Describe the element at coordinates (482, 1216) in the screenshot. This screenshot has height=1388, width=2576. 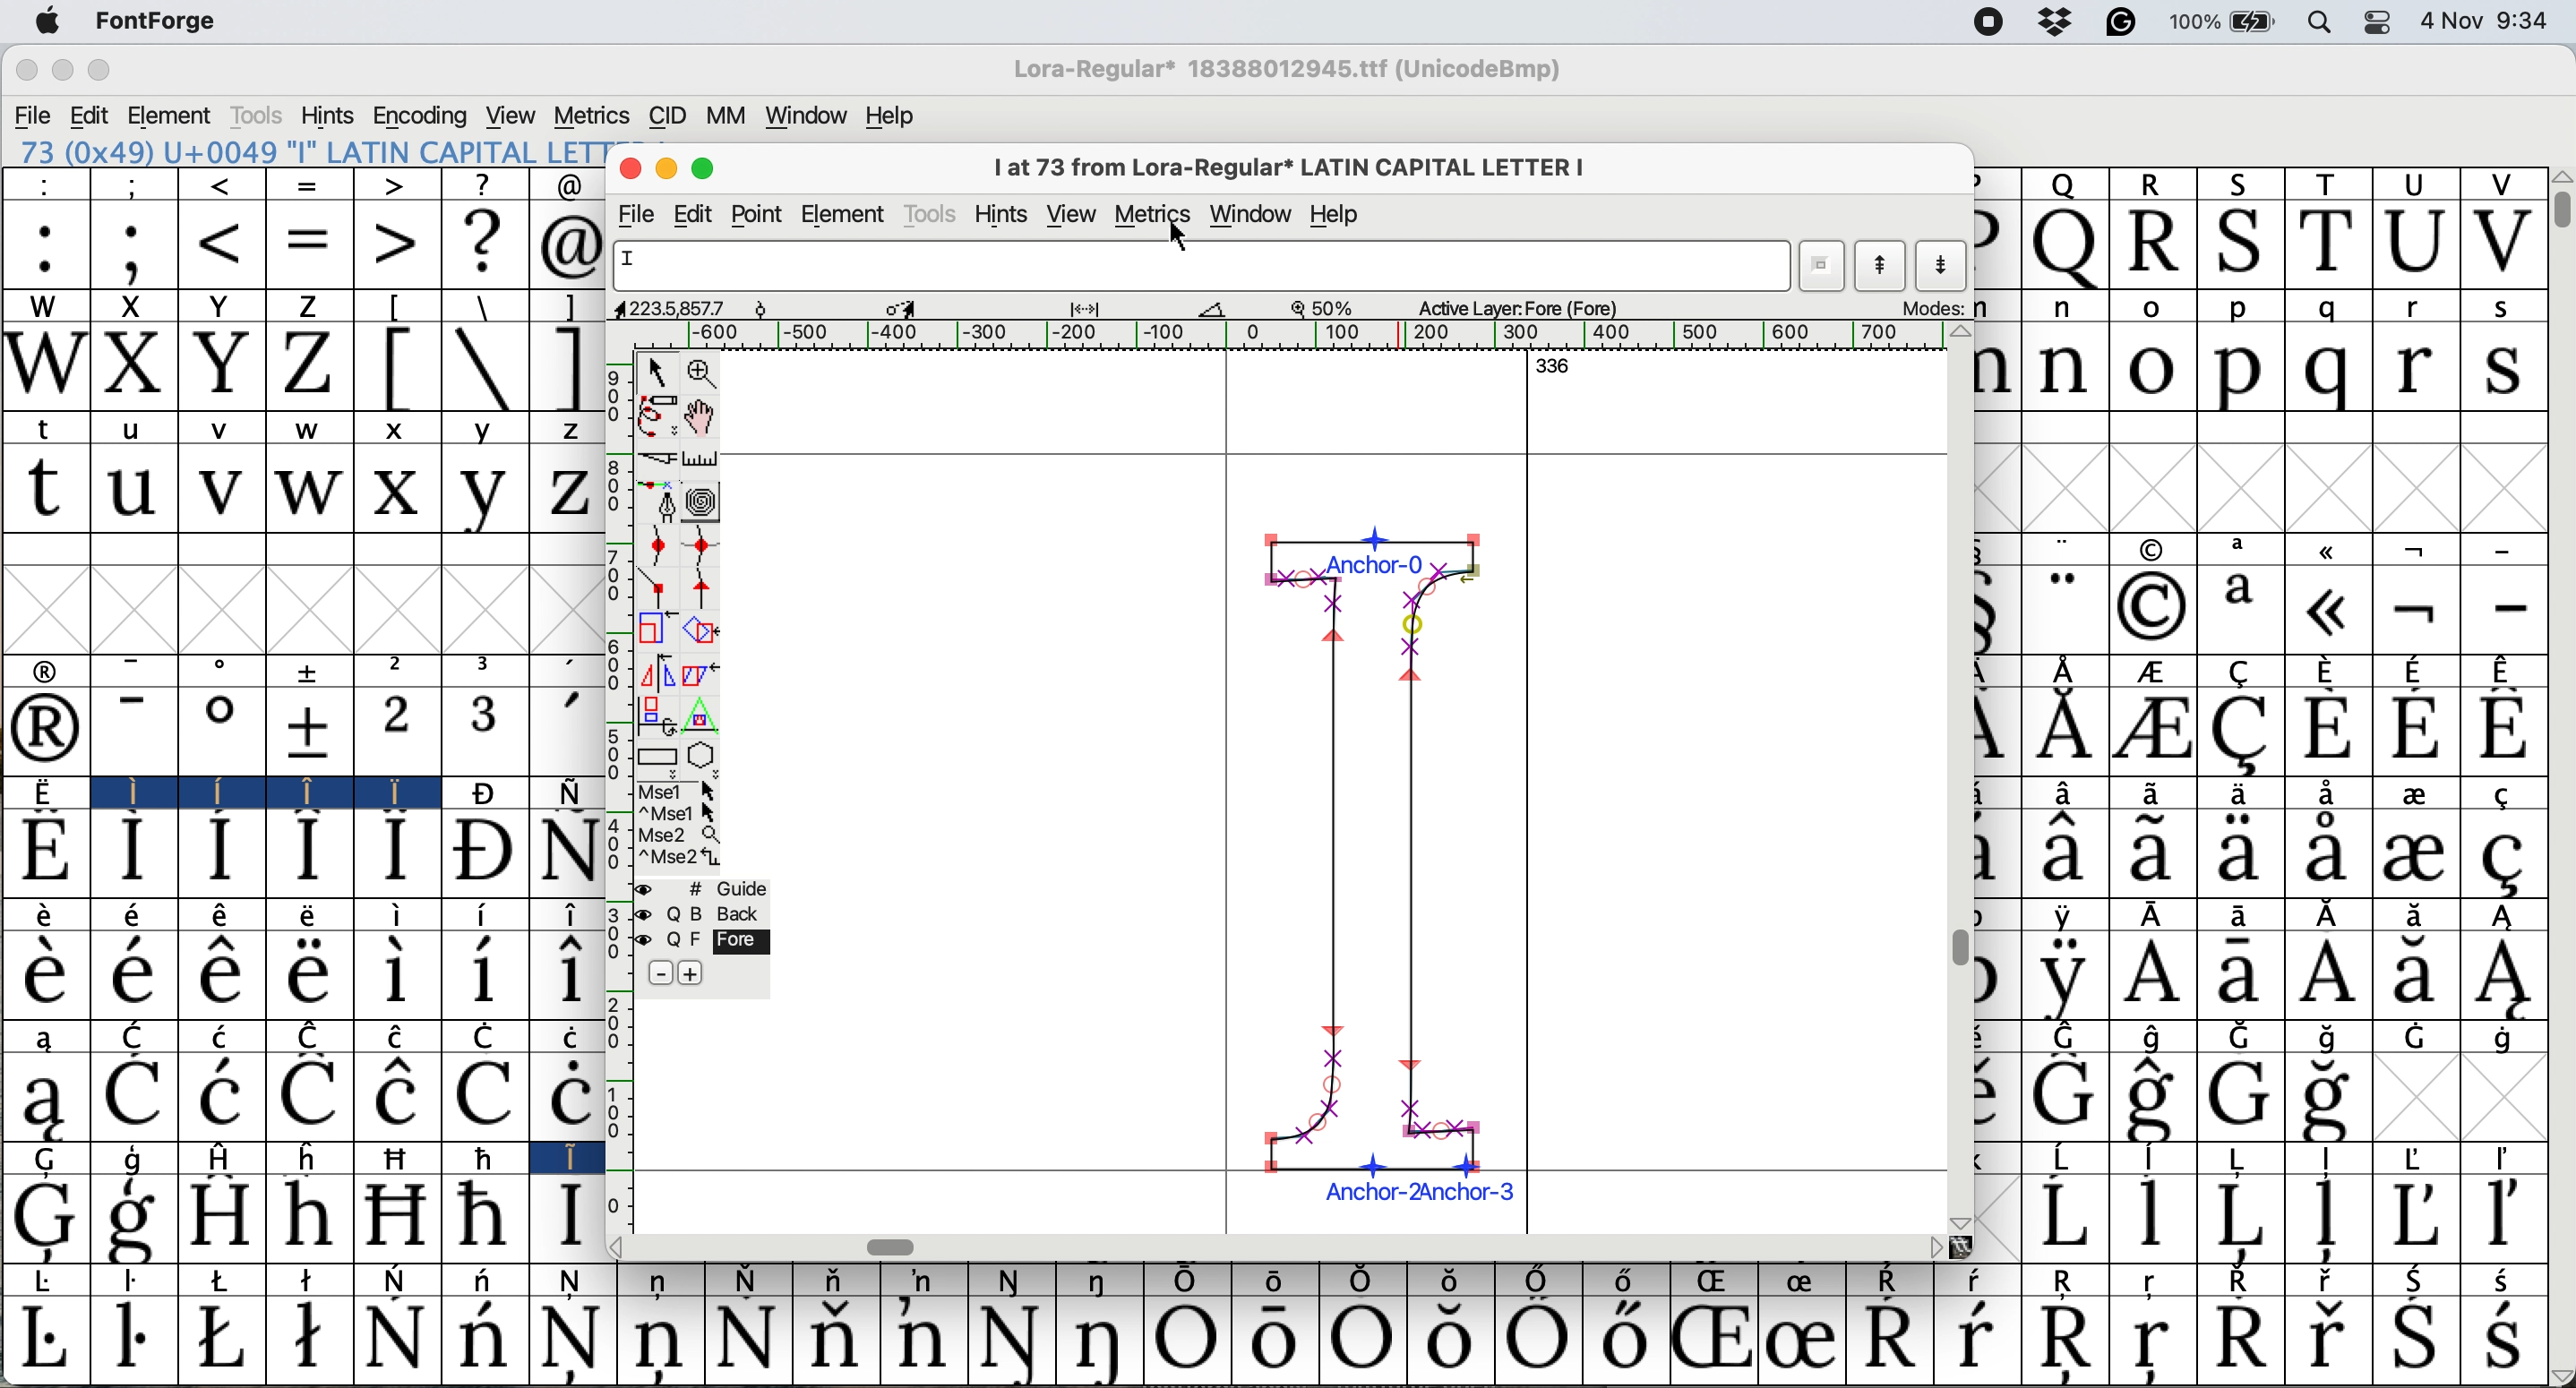
I see `Symbol` at that location.